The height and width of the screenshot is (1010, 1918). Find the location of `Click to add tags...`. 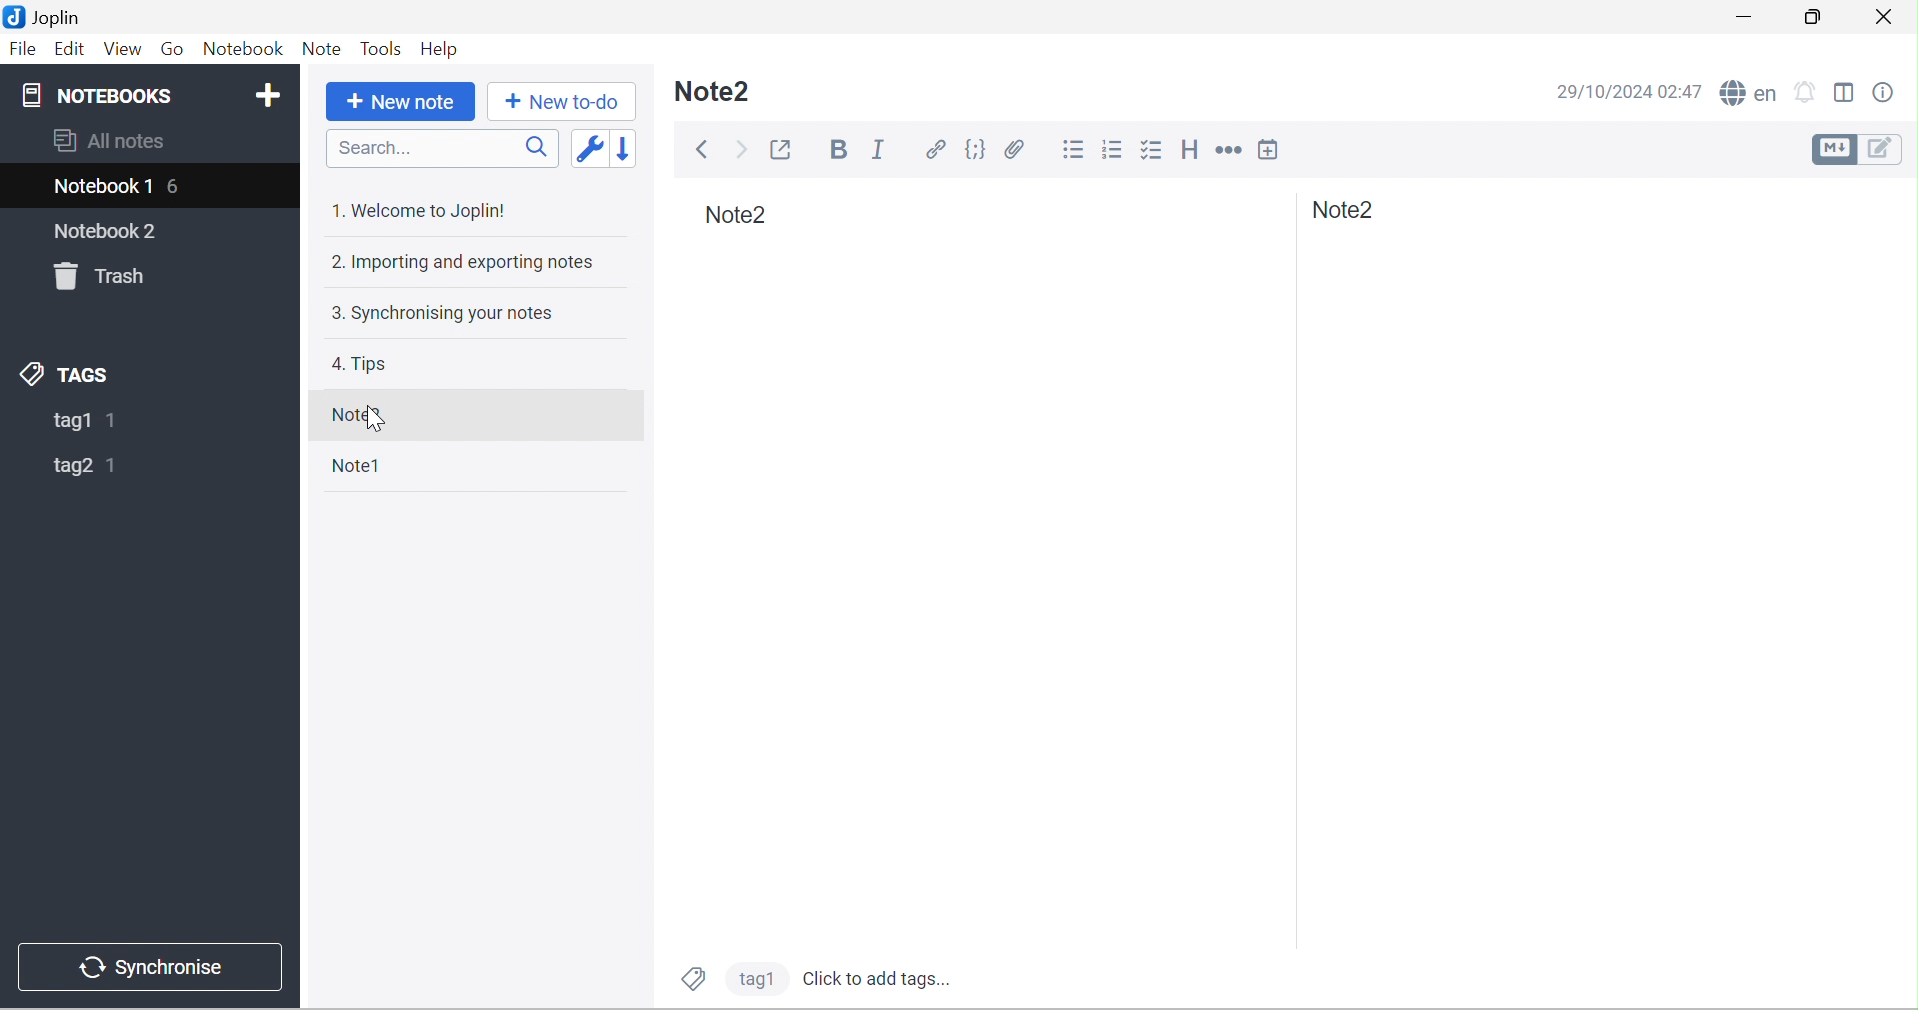

Click to add tags... is located at coordinates (875, 980).